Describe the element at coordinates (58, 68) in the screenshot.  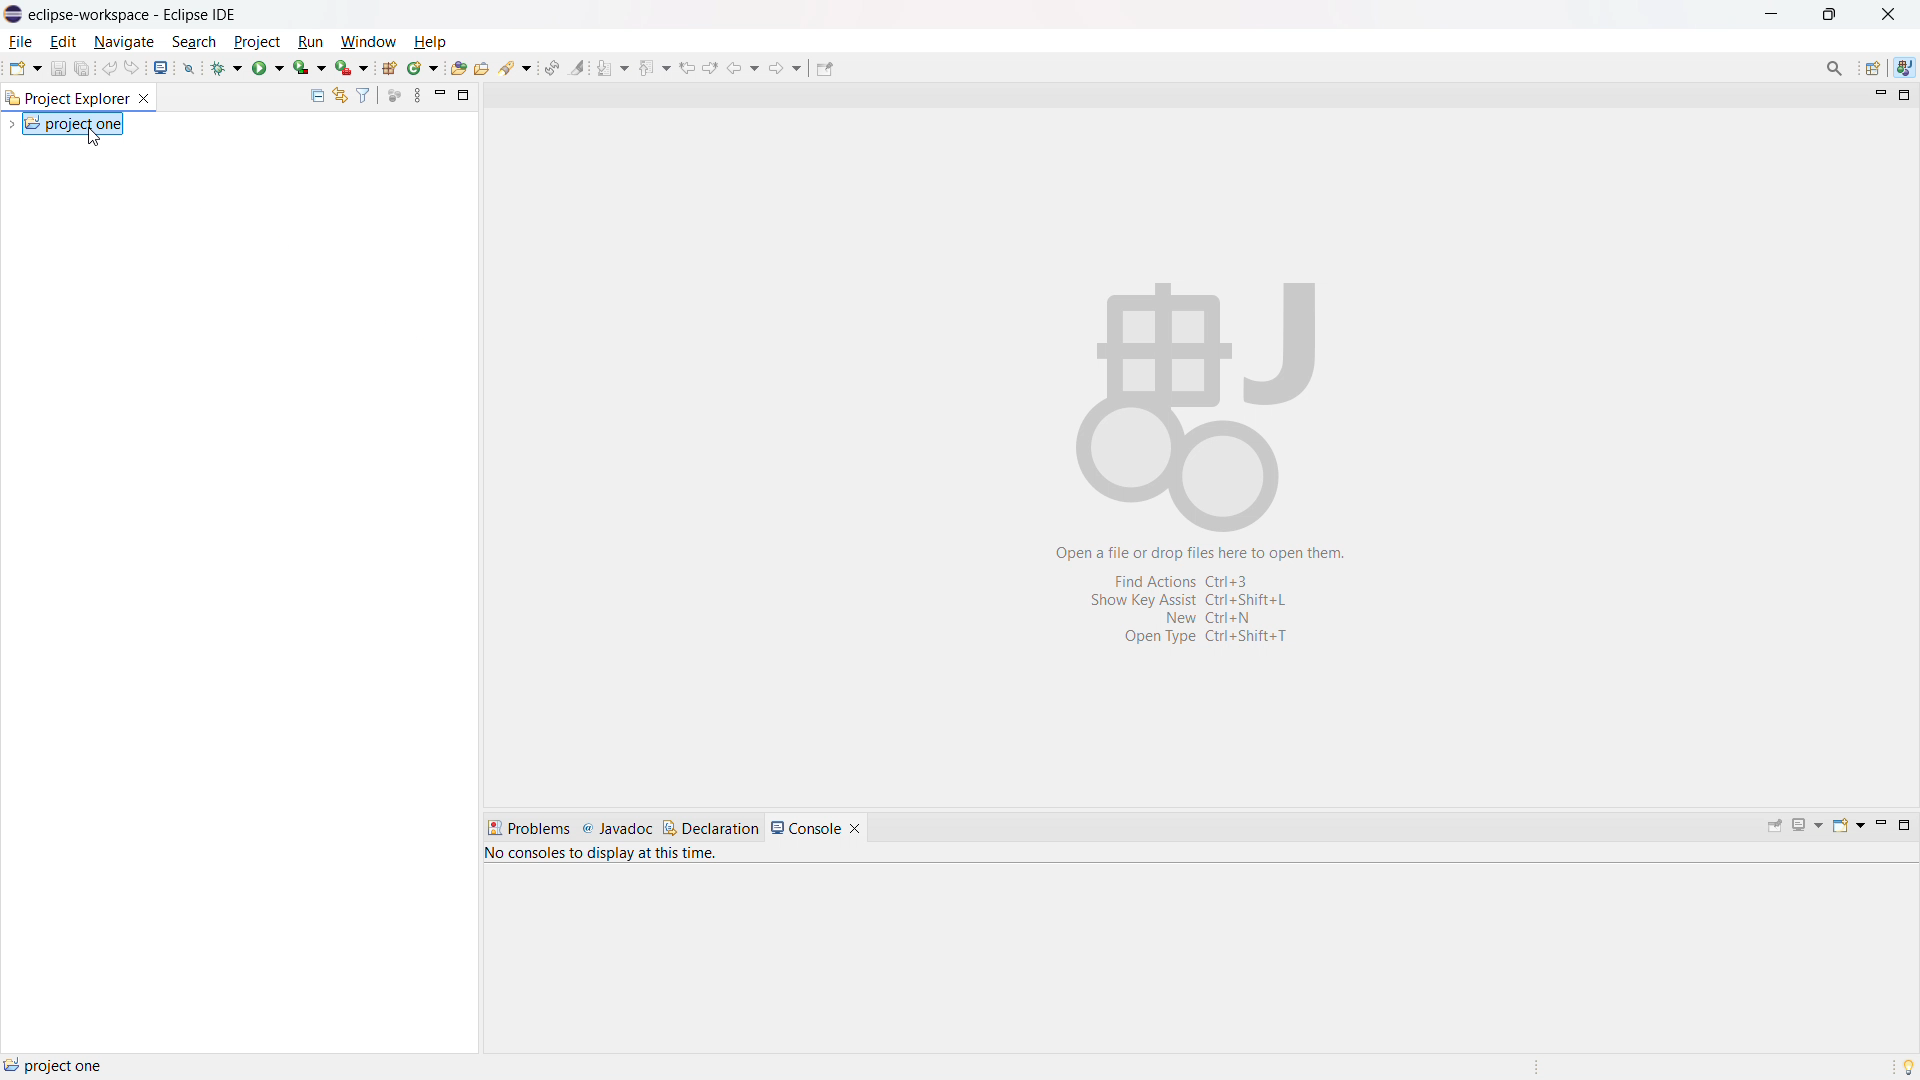
I see `save` at that location.